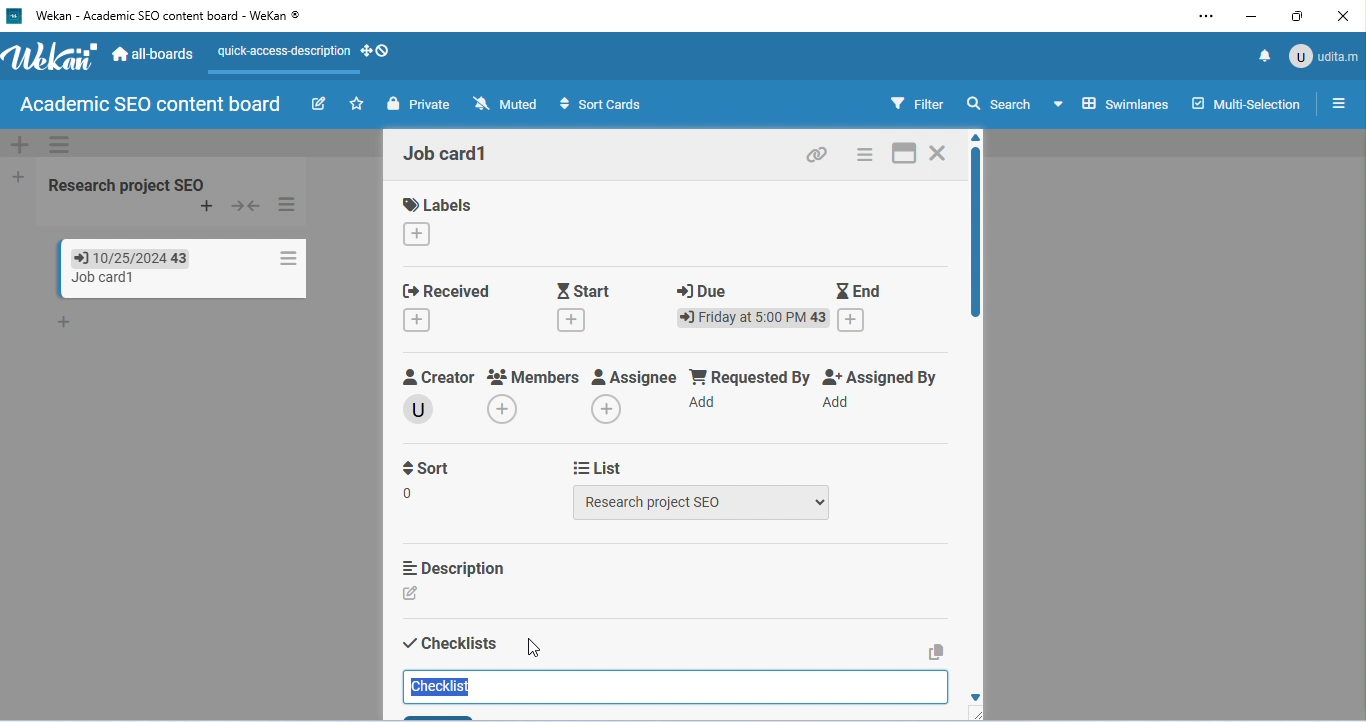  What do you see at coordinates (61, 144) in the screenshot?
I see `swimlane actions` at bounding box center [61, 144].